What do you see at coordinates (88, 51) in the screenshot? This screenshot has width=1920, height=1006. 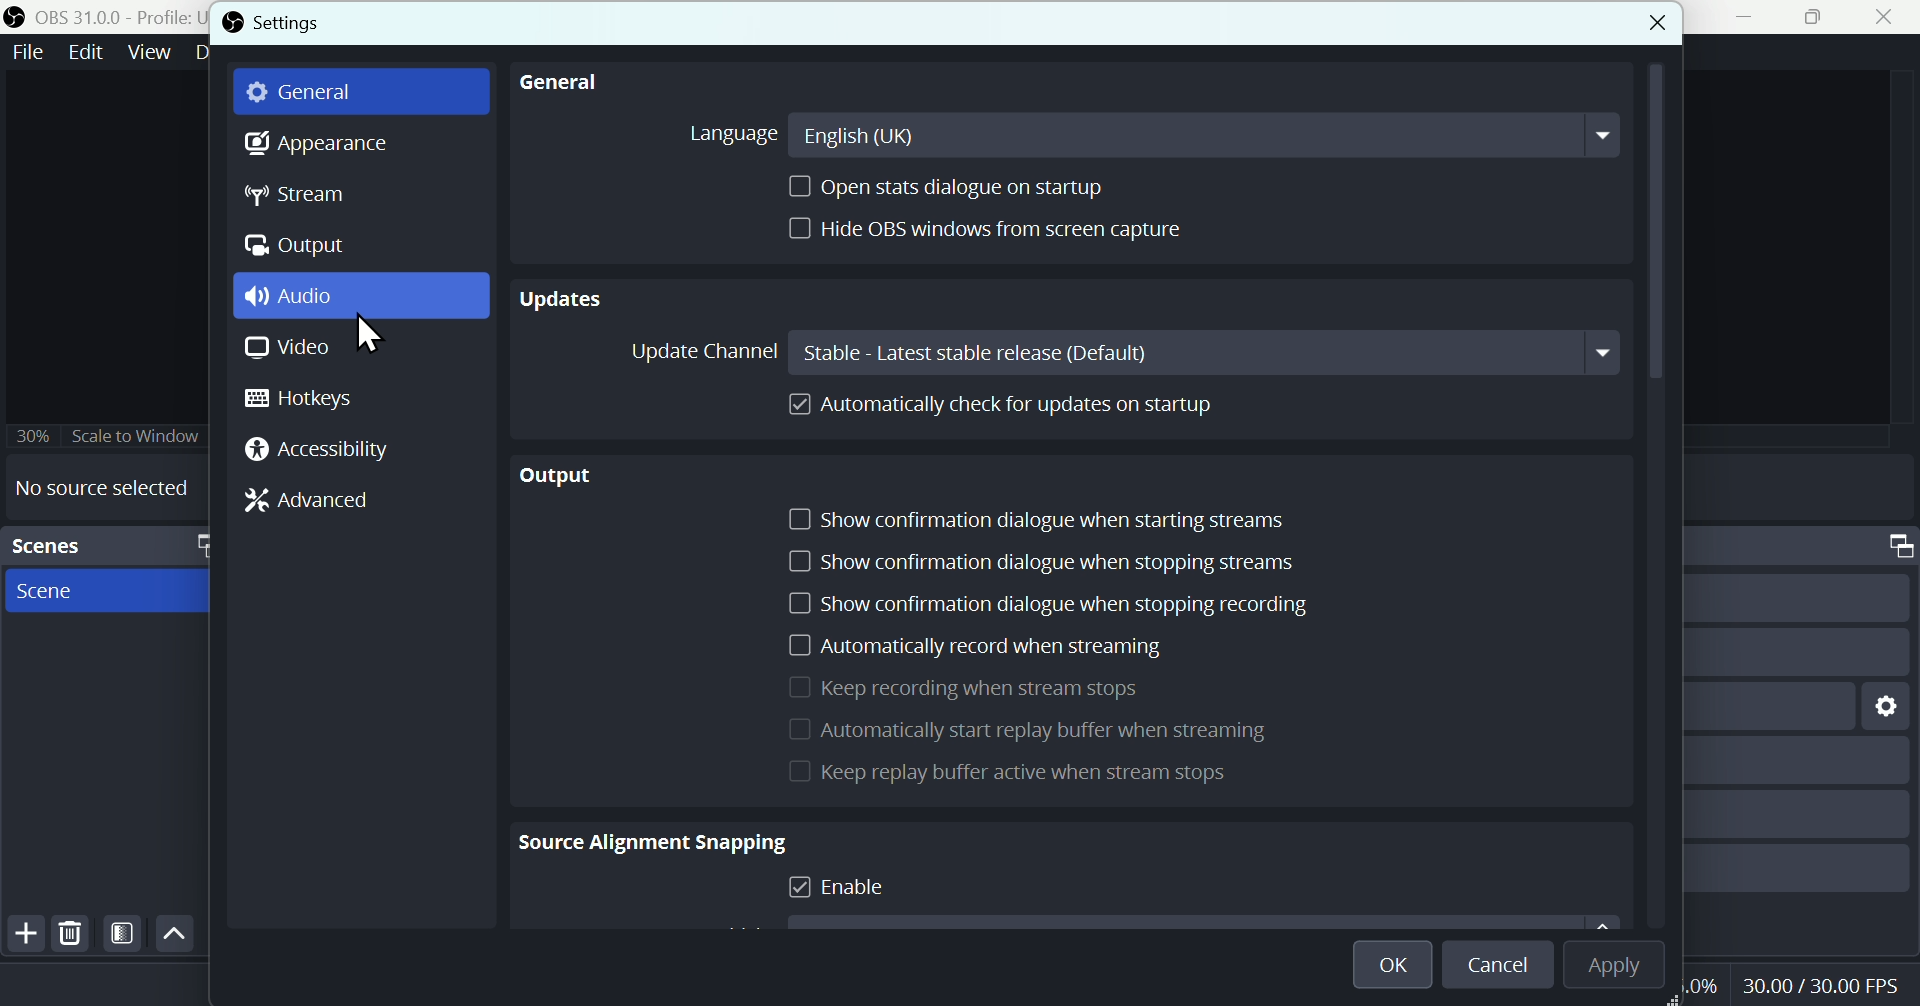 I see `Edit` at bounding box center [88, 51].